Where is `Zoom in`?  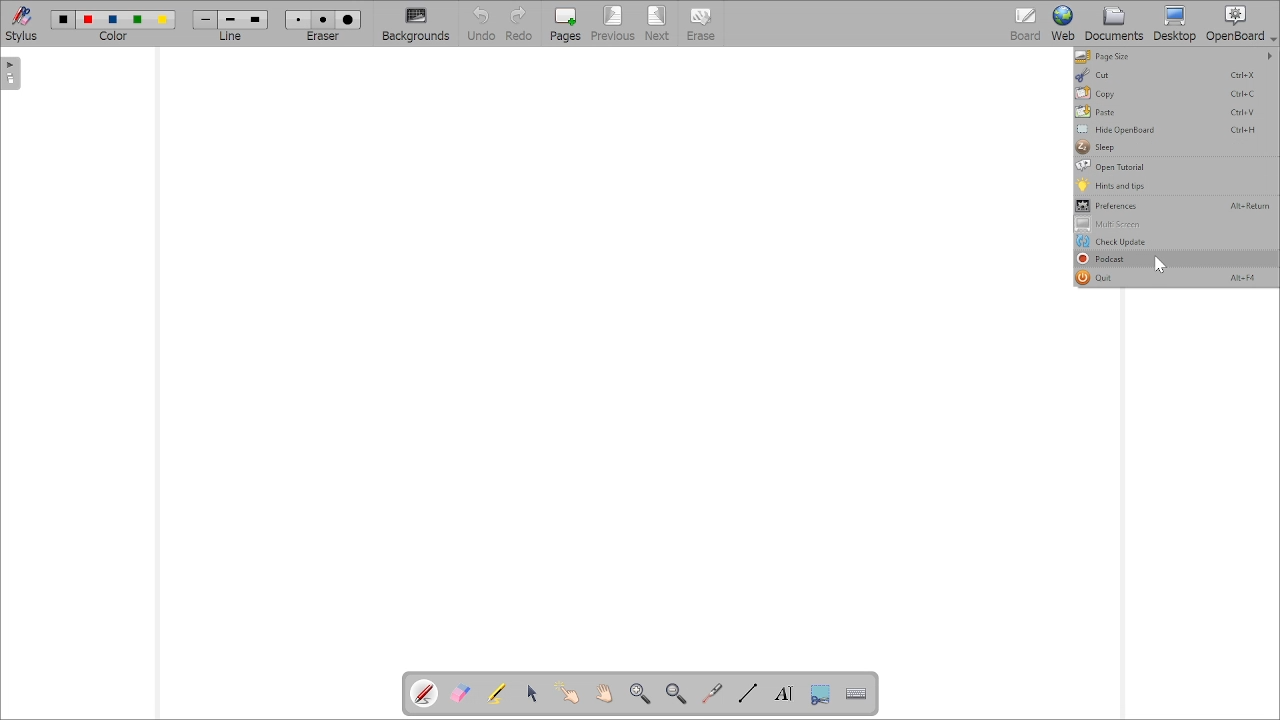 Zoom in is located at coordinates (641, 694).